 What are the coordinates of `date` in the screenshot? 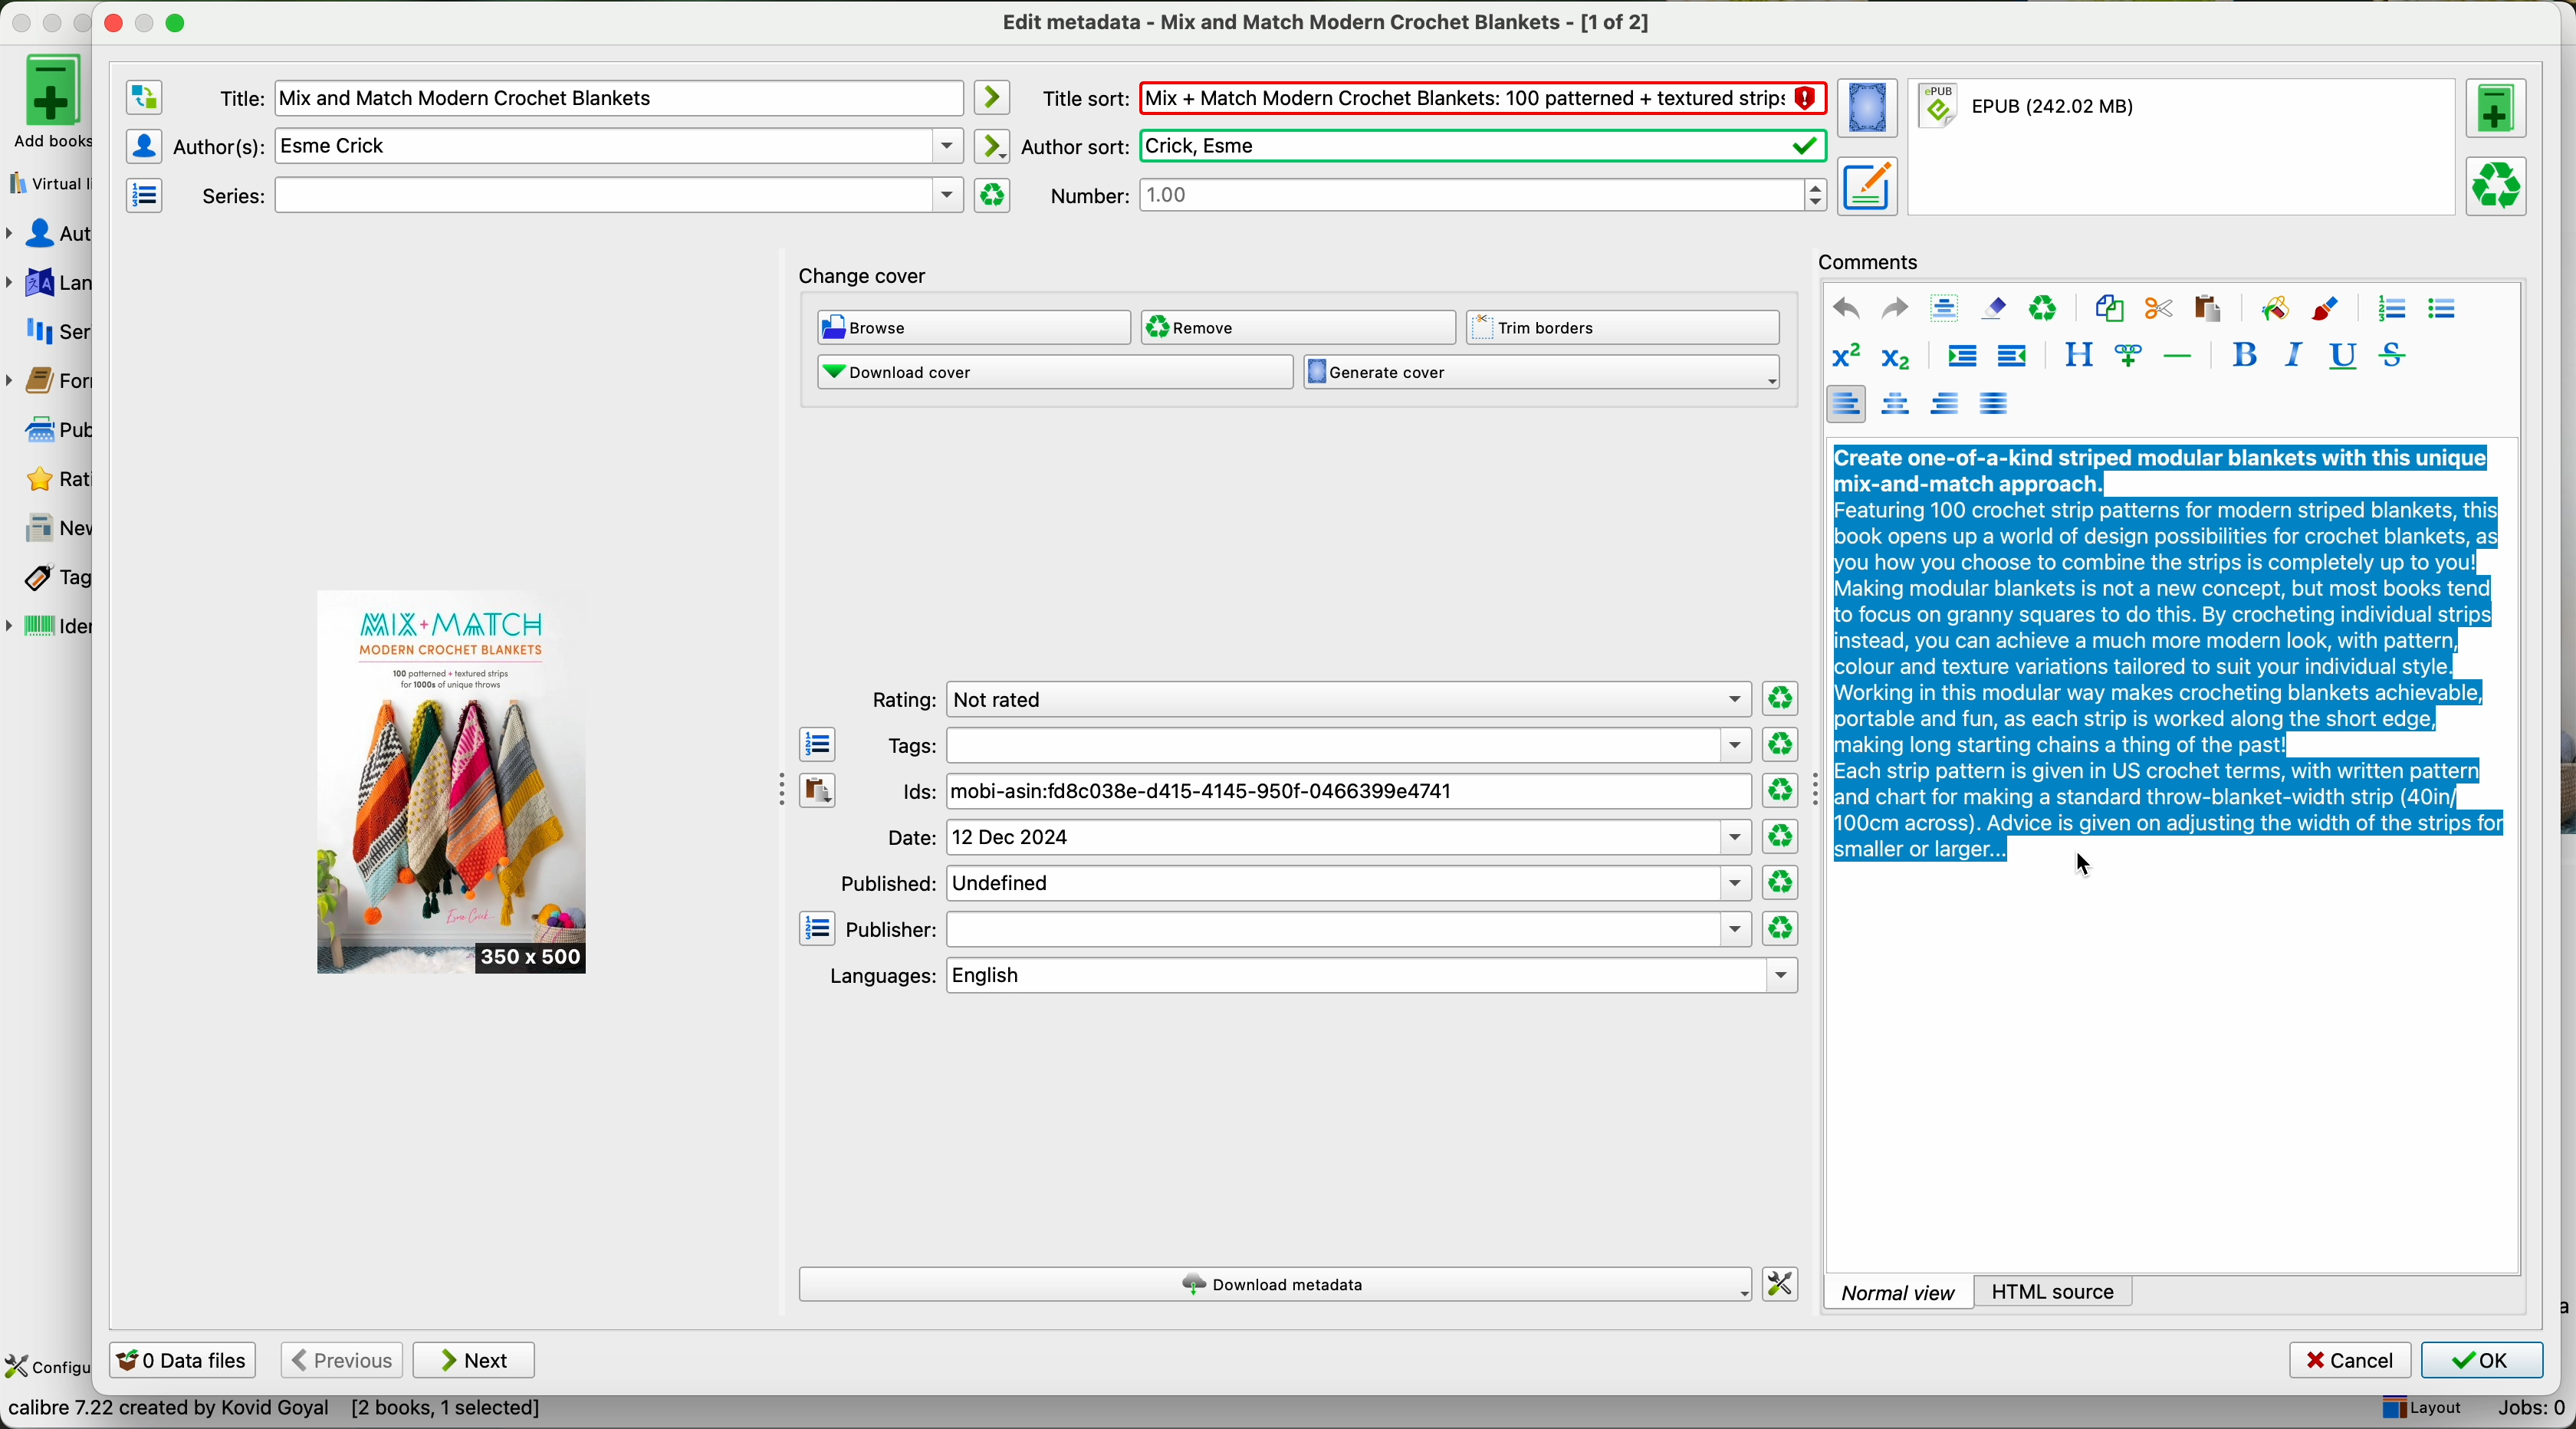 It's located at (1318, 838).